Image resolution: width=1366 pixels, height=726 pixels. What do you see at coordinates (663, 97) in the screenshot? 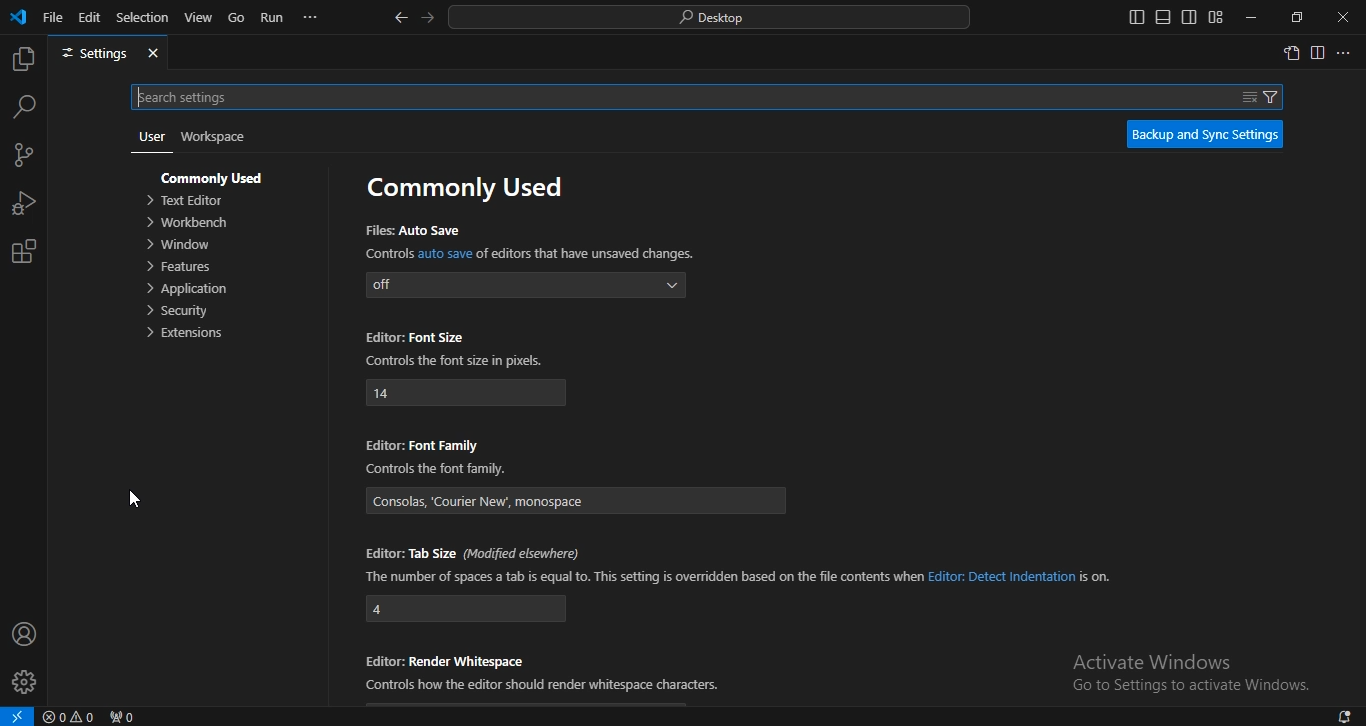
I see `search settings` at bounding box center [663, 97].